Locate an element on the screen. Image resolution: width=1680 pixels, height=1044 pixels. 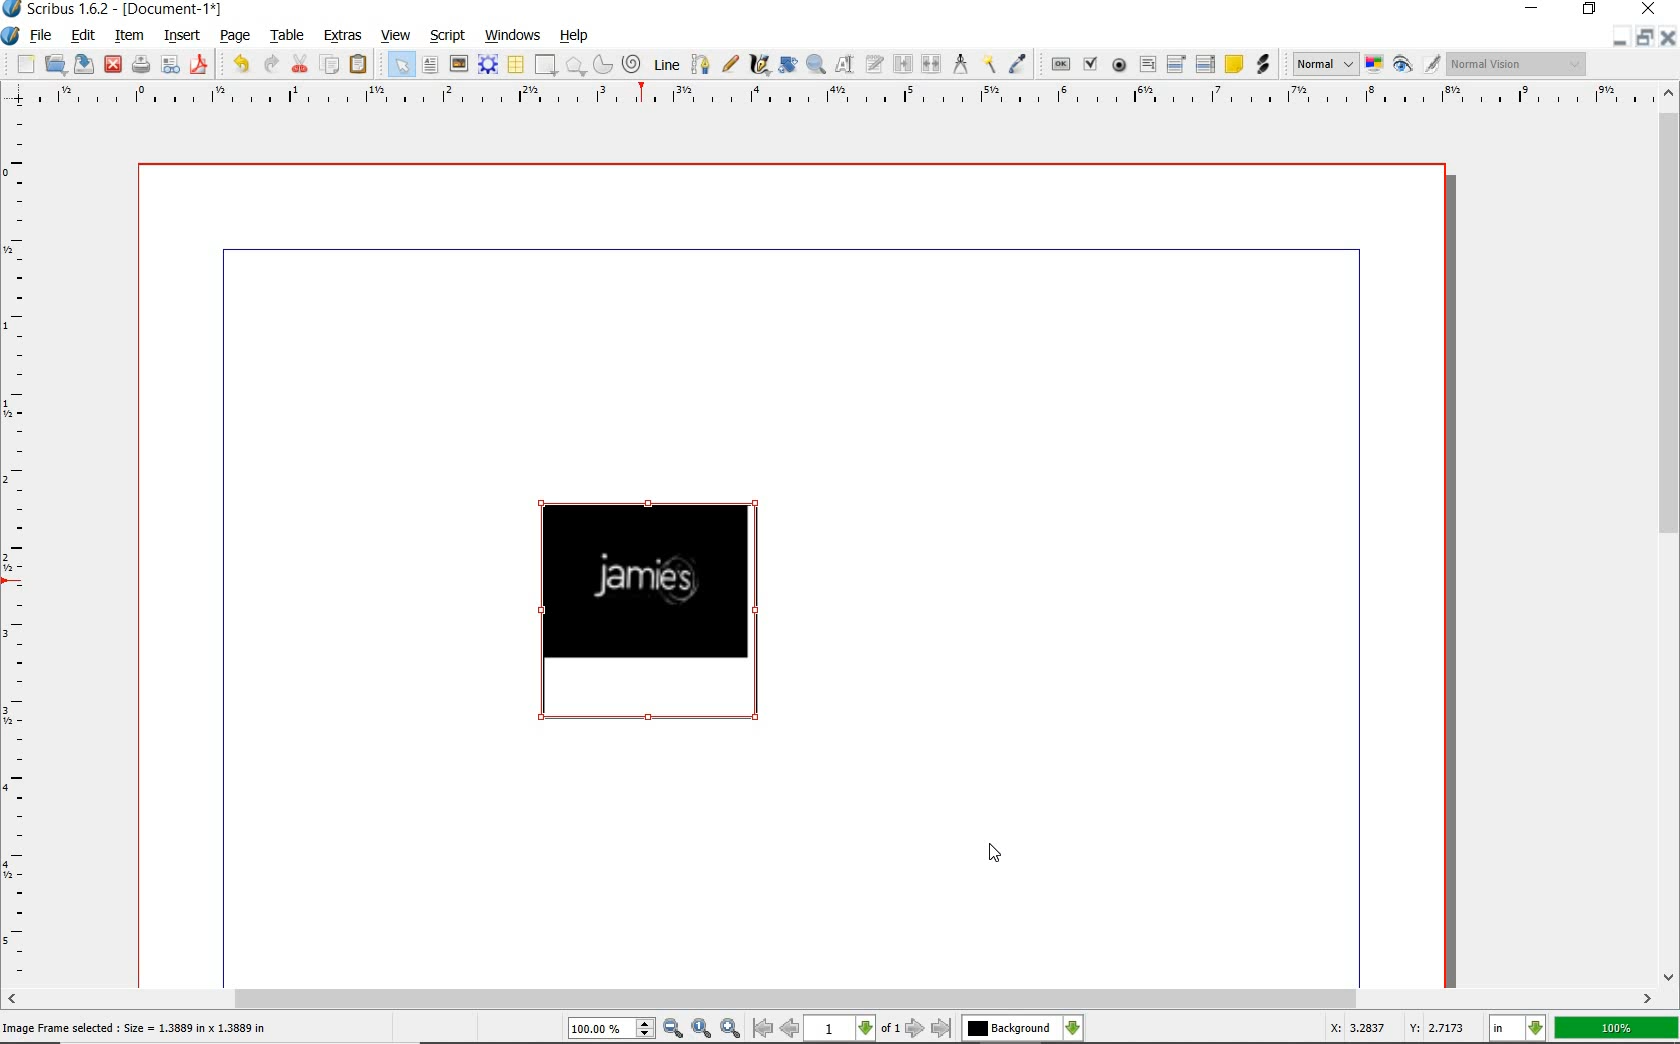
image frame is located at coordinates (458, 64).